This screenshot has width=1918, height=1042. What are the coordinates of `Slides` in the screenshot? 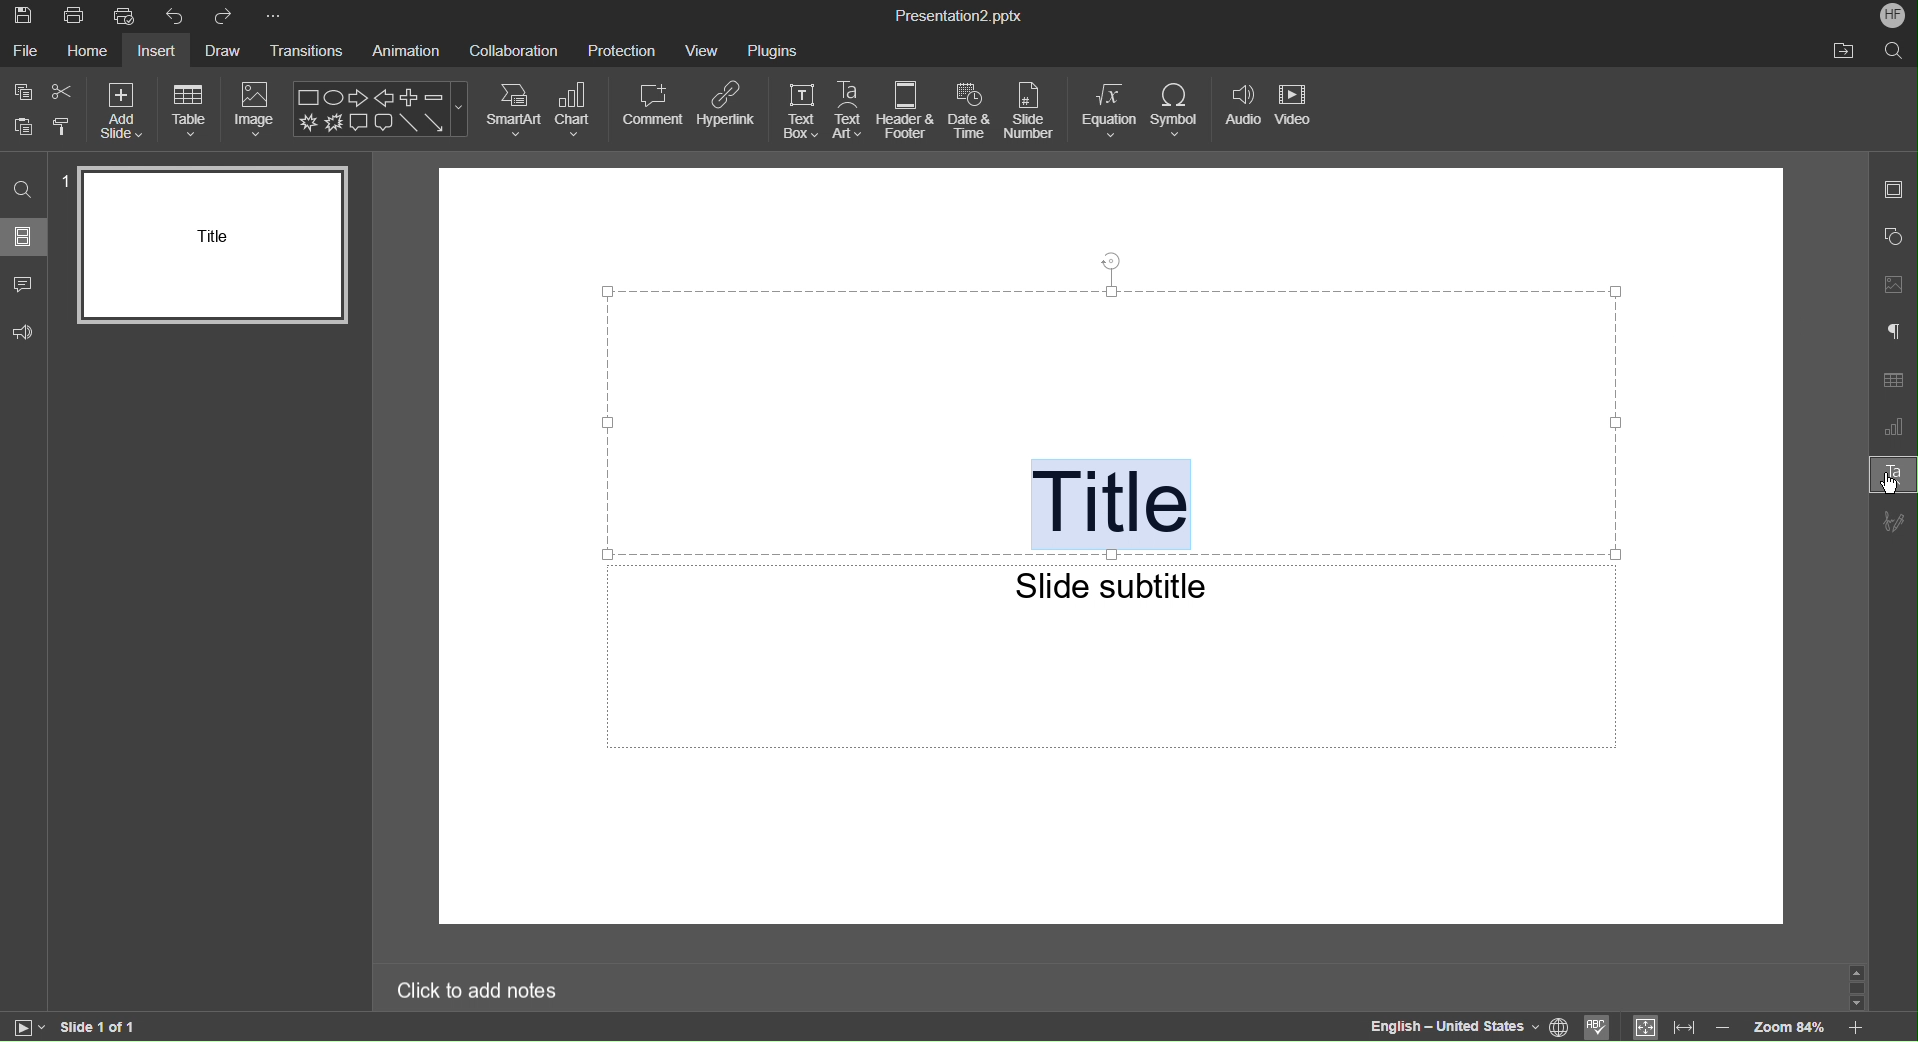 It's located at (26, 237).